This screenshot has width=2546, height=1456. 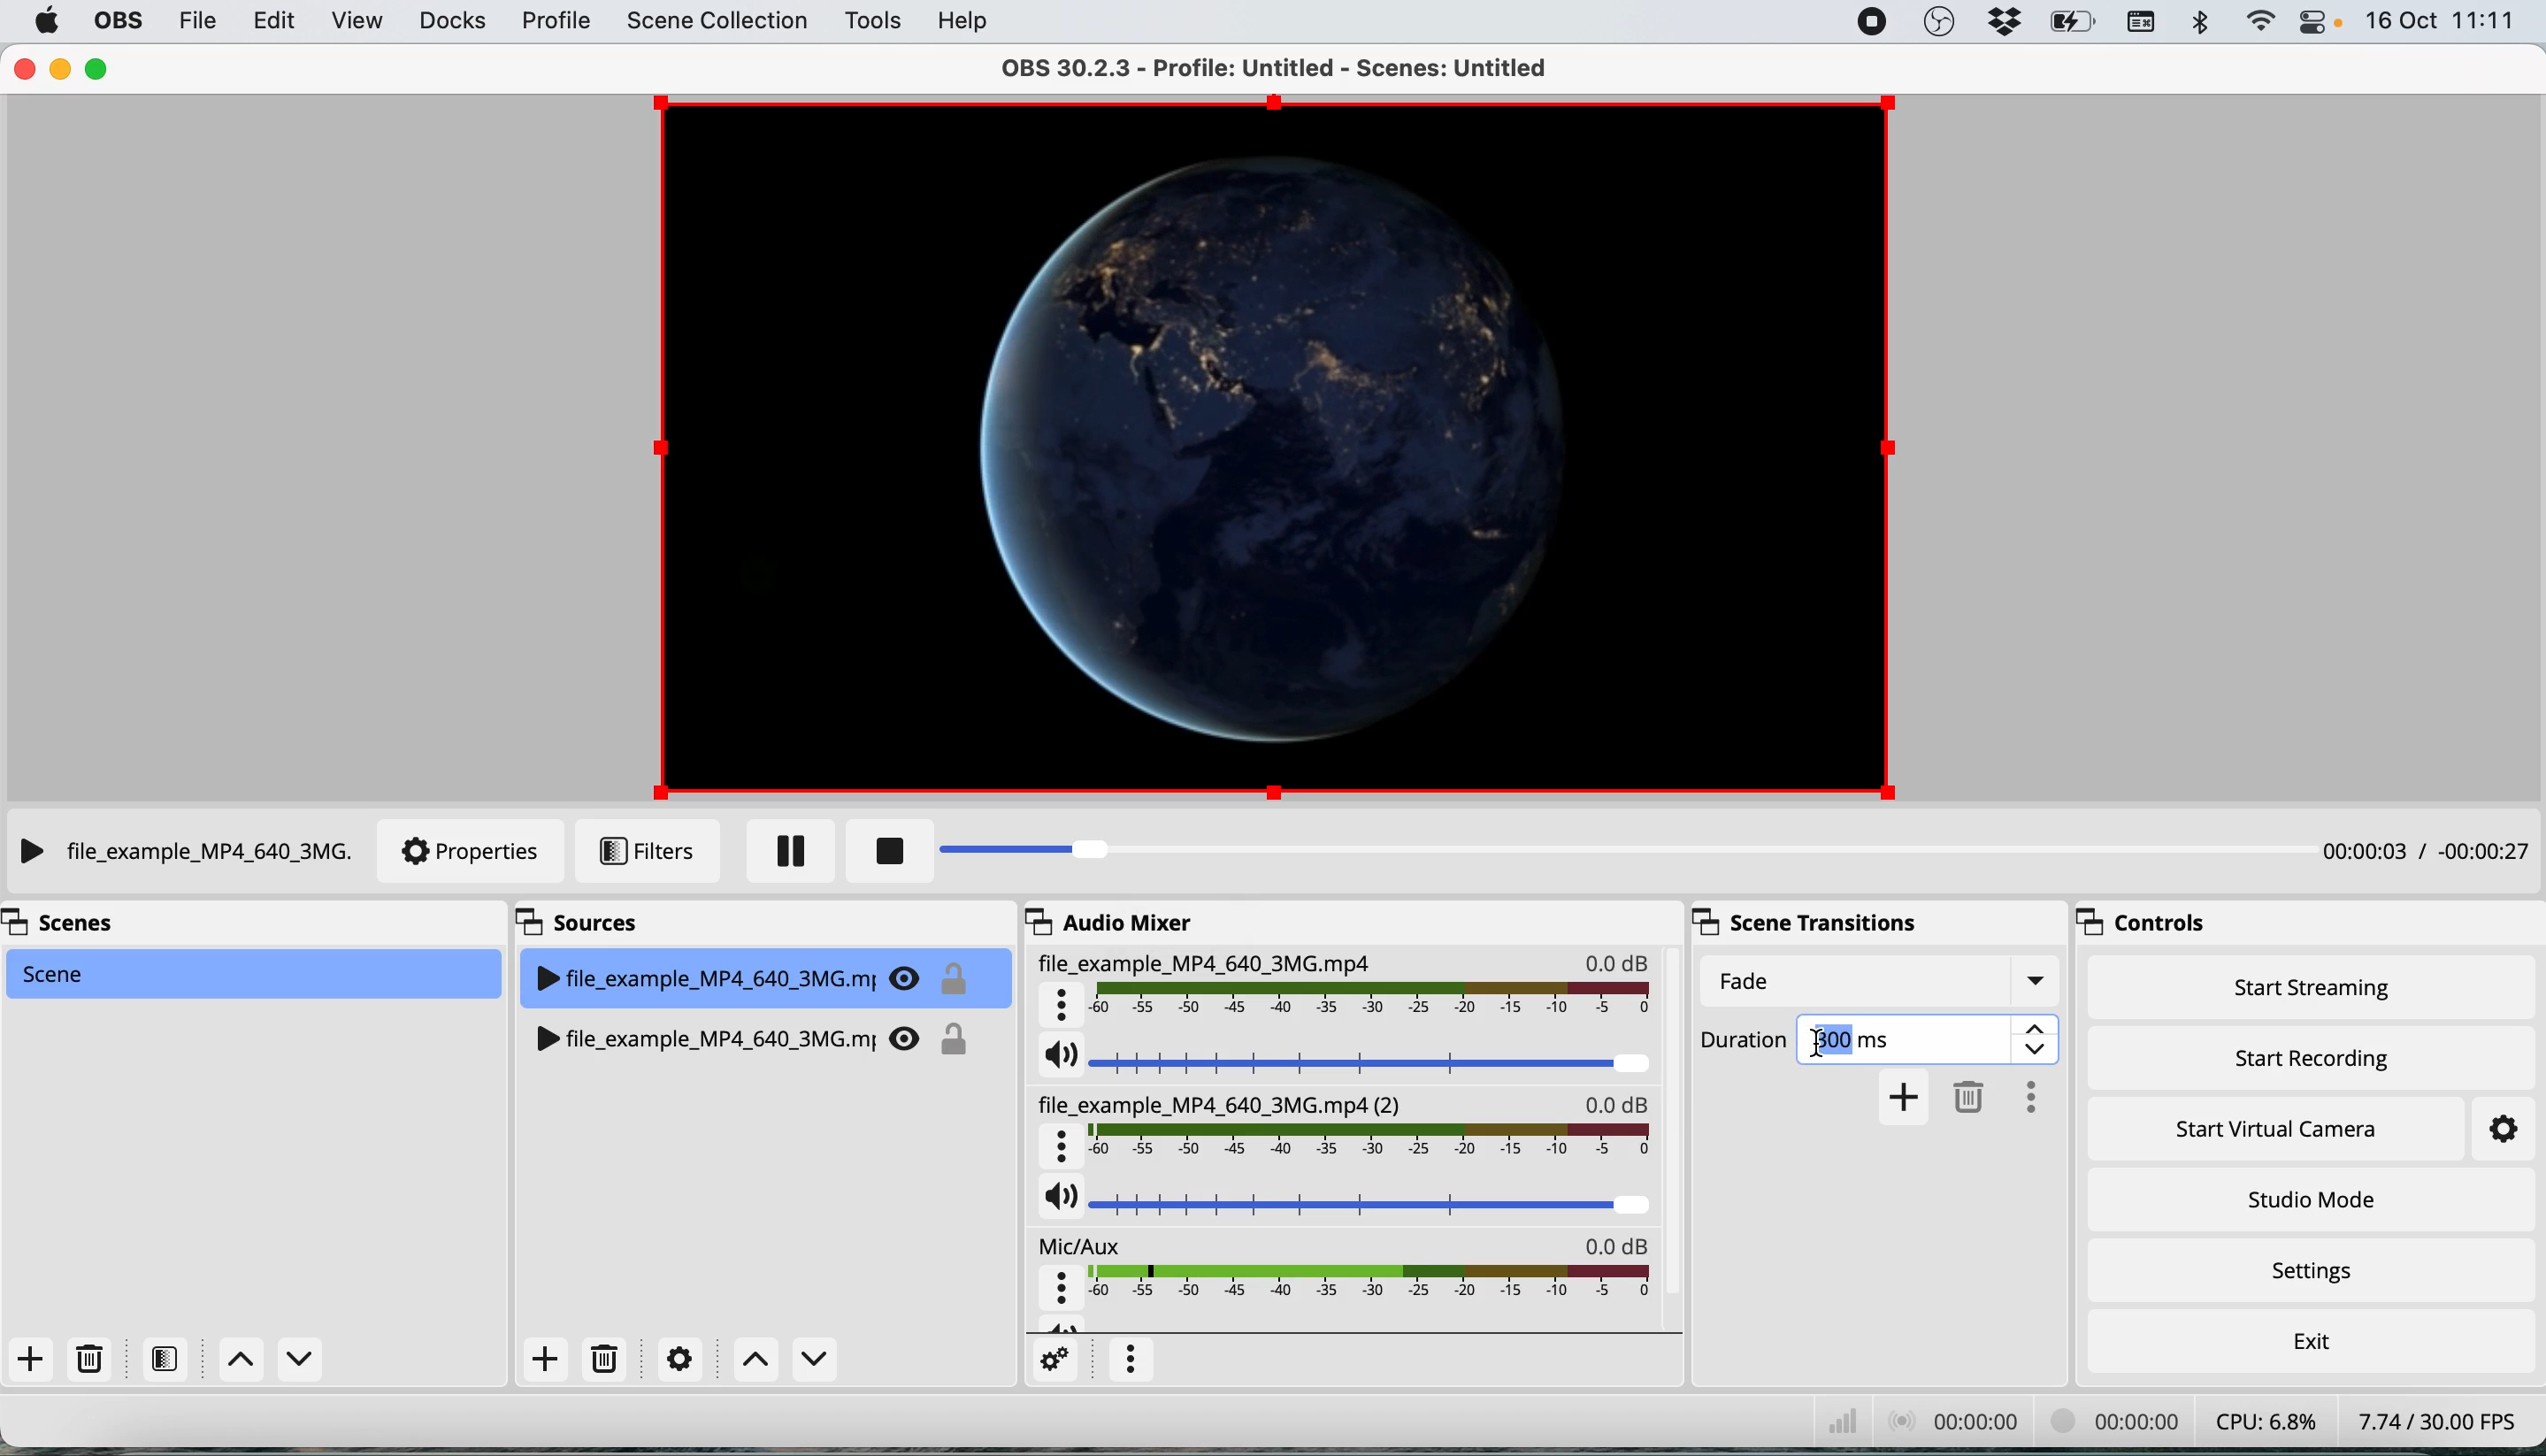 I want to click on filters, so click(x=160, y=1360).